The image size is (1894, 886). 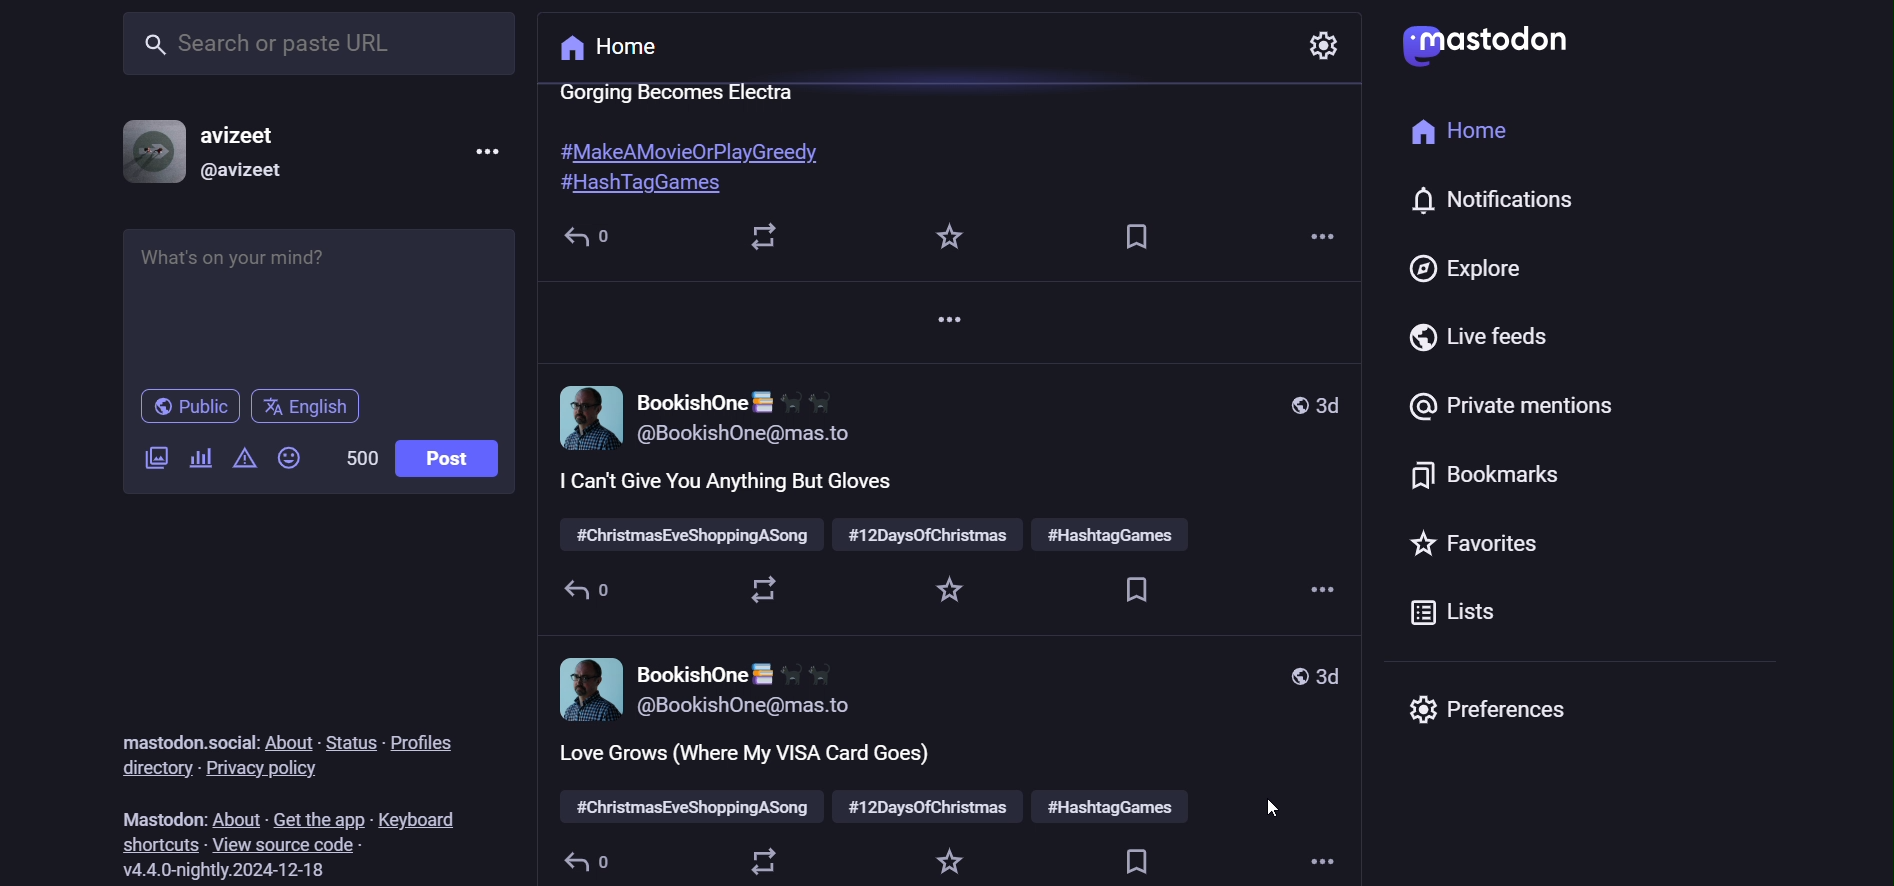 I want to click on post, so click(x=449, y=458).